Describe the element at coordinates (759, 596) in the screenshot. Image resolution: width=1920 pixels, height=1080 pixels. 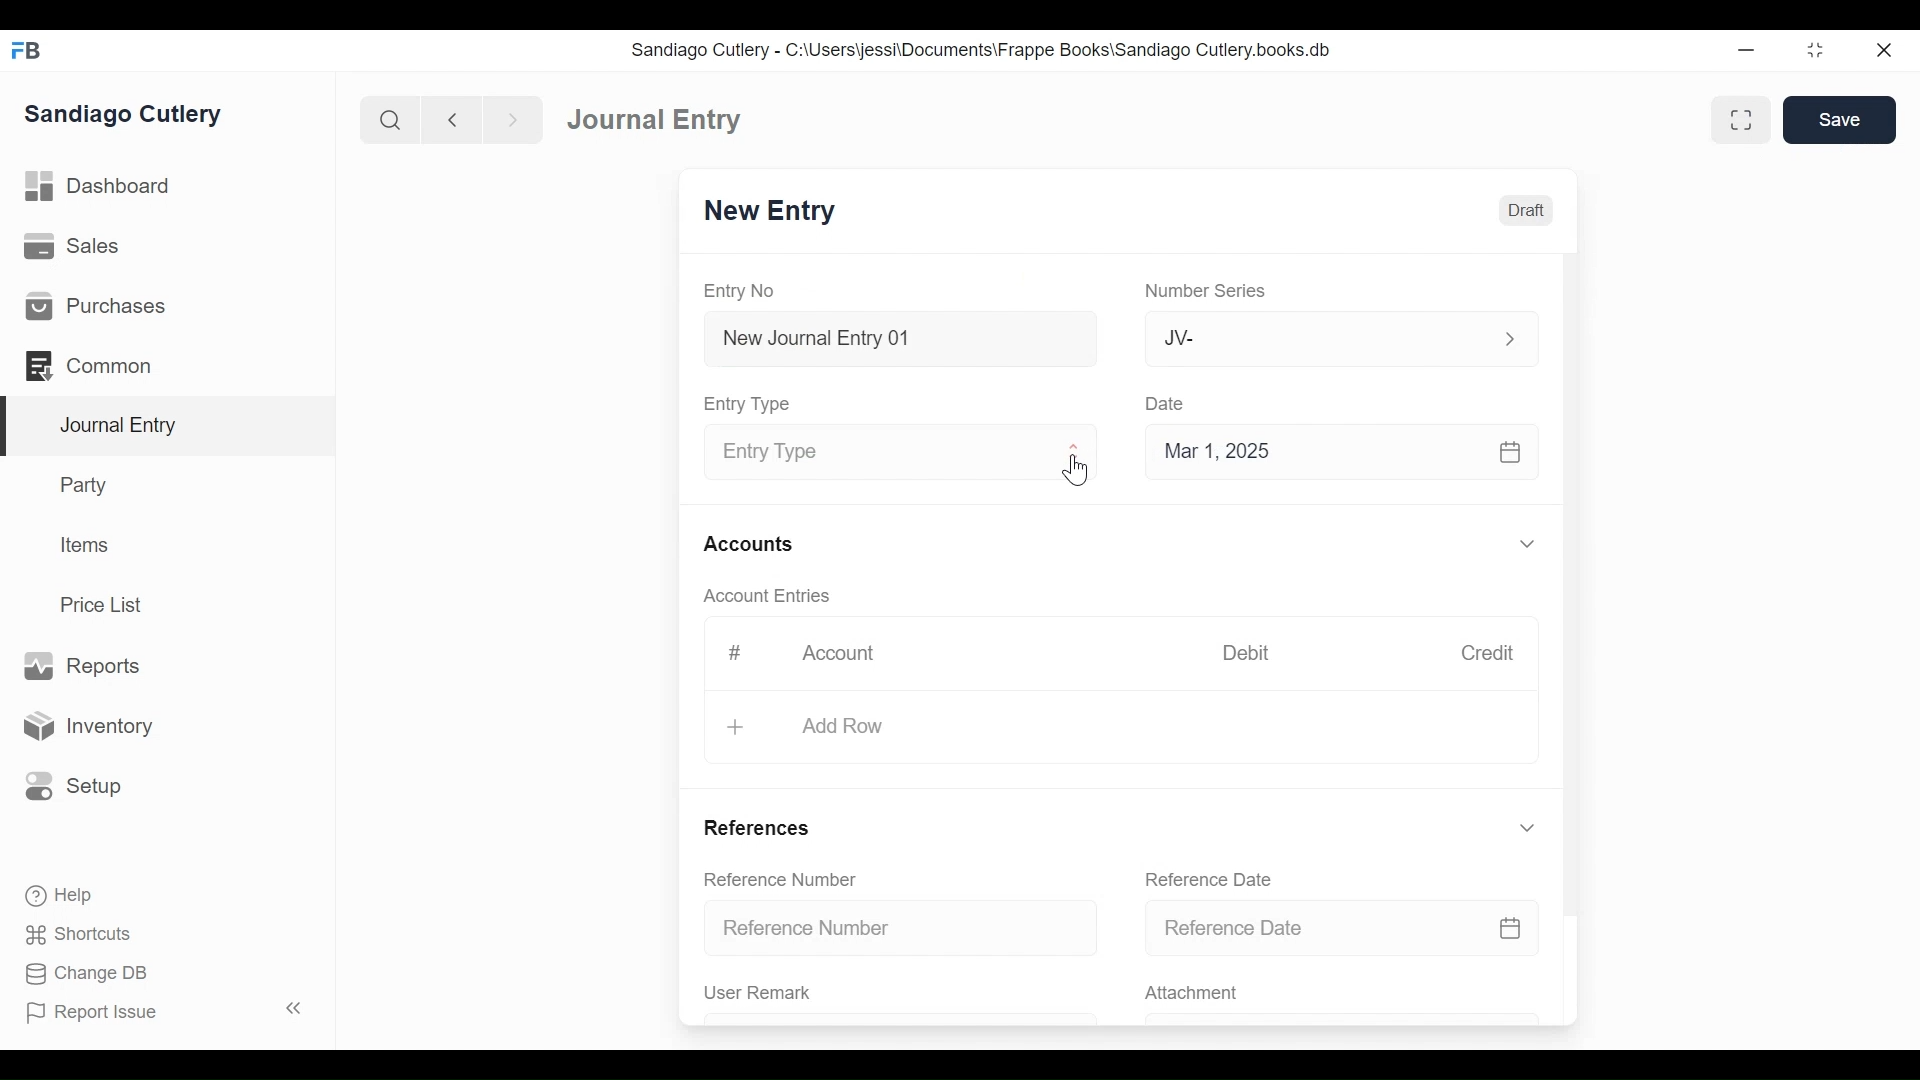
I see `Account Entries` at that location.